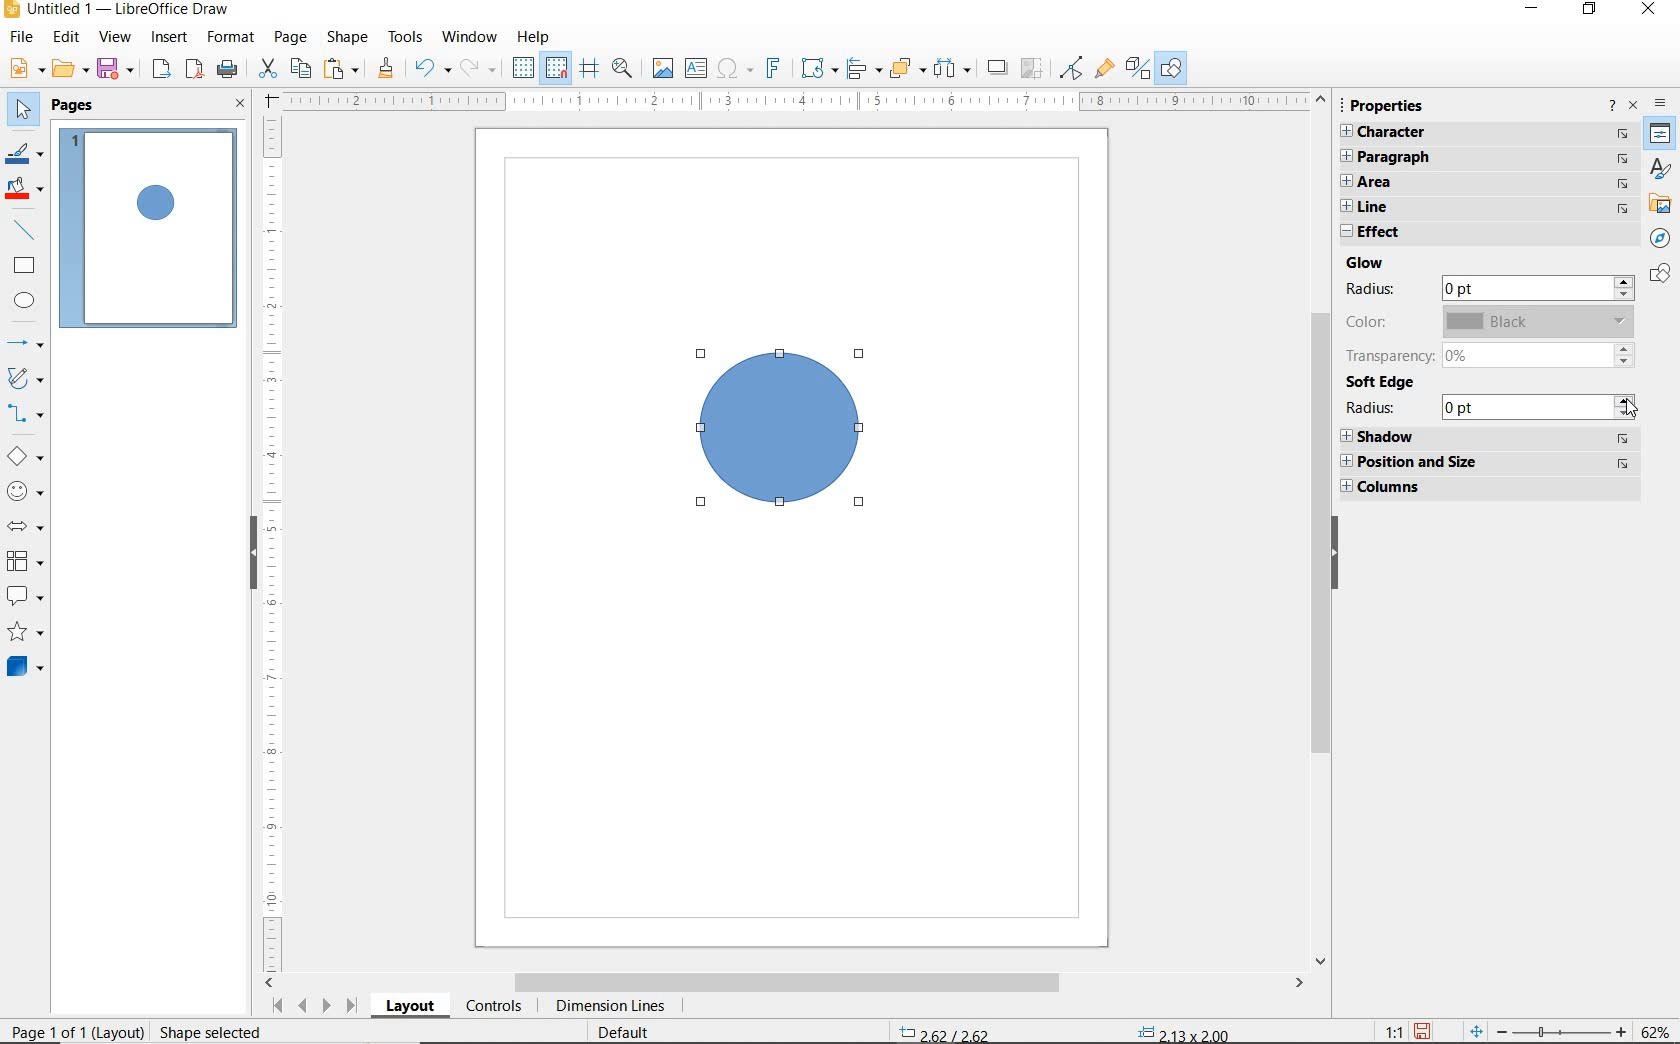  I want to click on PASTE, so click(345, 68).